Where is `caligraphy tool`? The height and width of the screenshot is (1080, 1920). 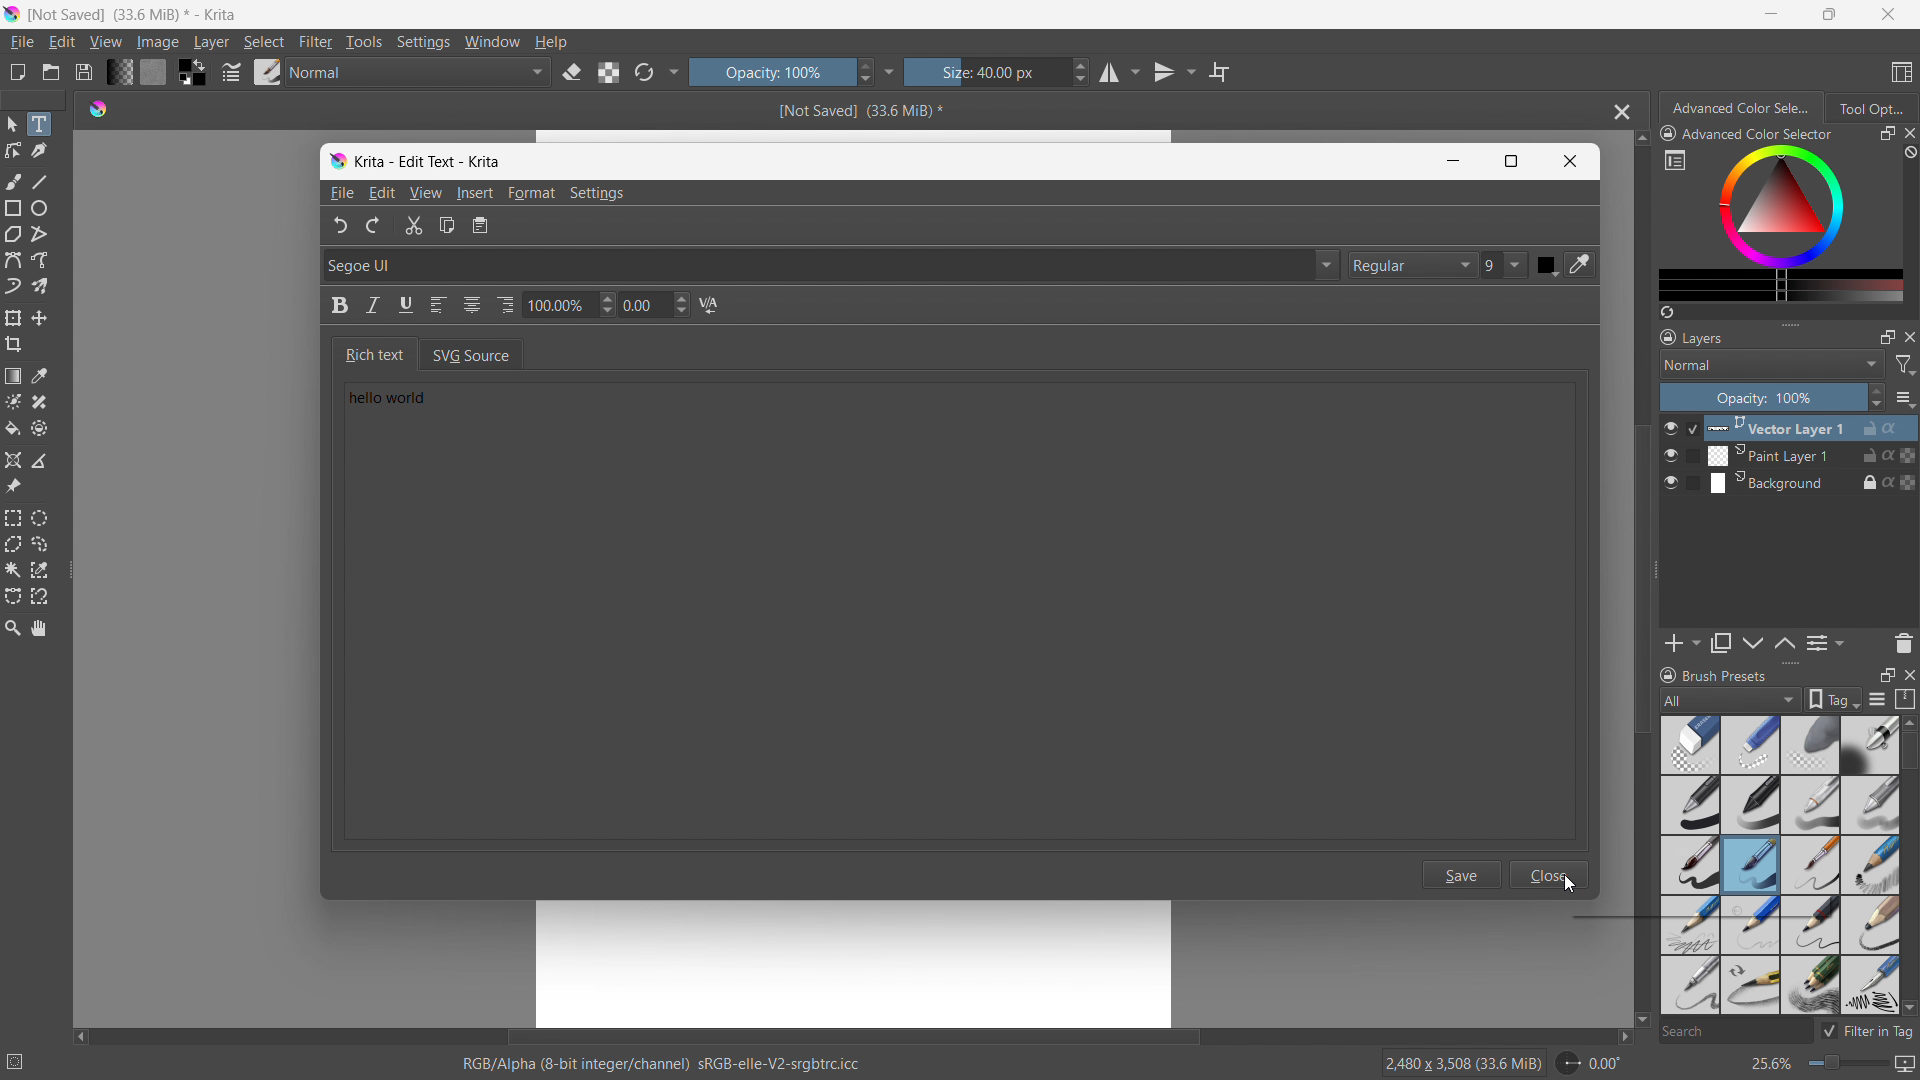 caligraphy tool is located at coordinates (39, 151).